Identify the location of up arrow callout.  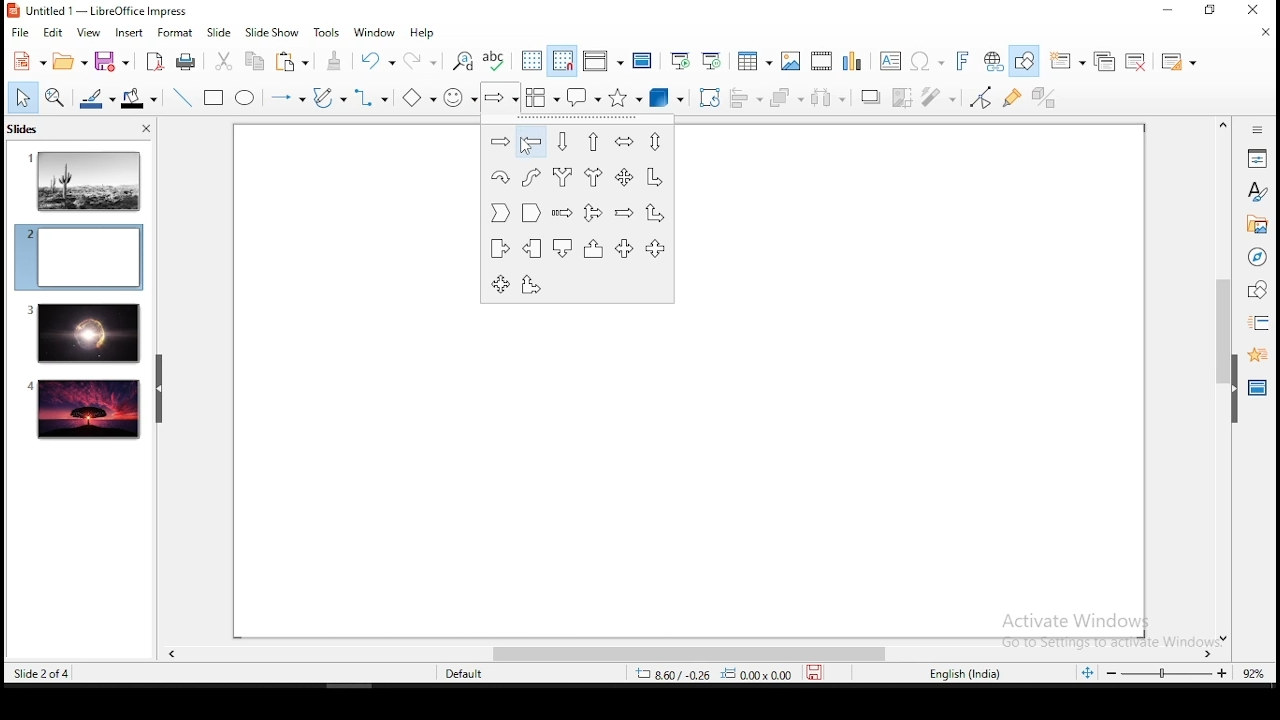
(595, 248).